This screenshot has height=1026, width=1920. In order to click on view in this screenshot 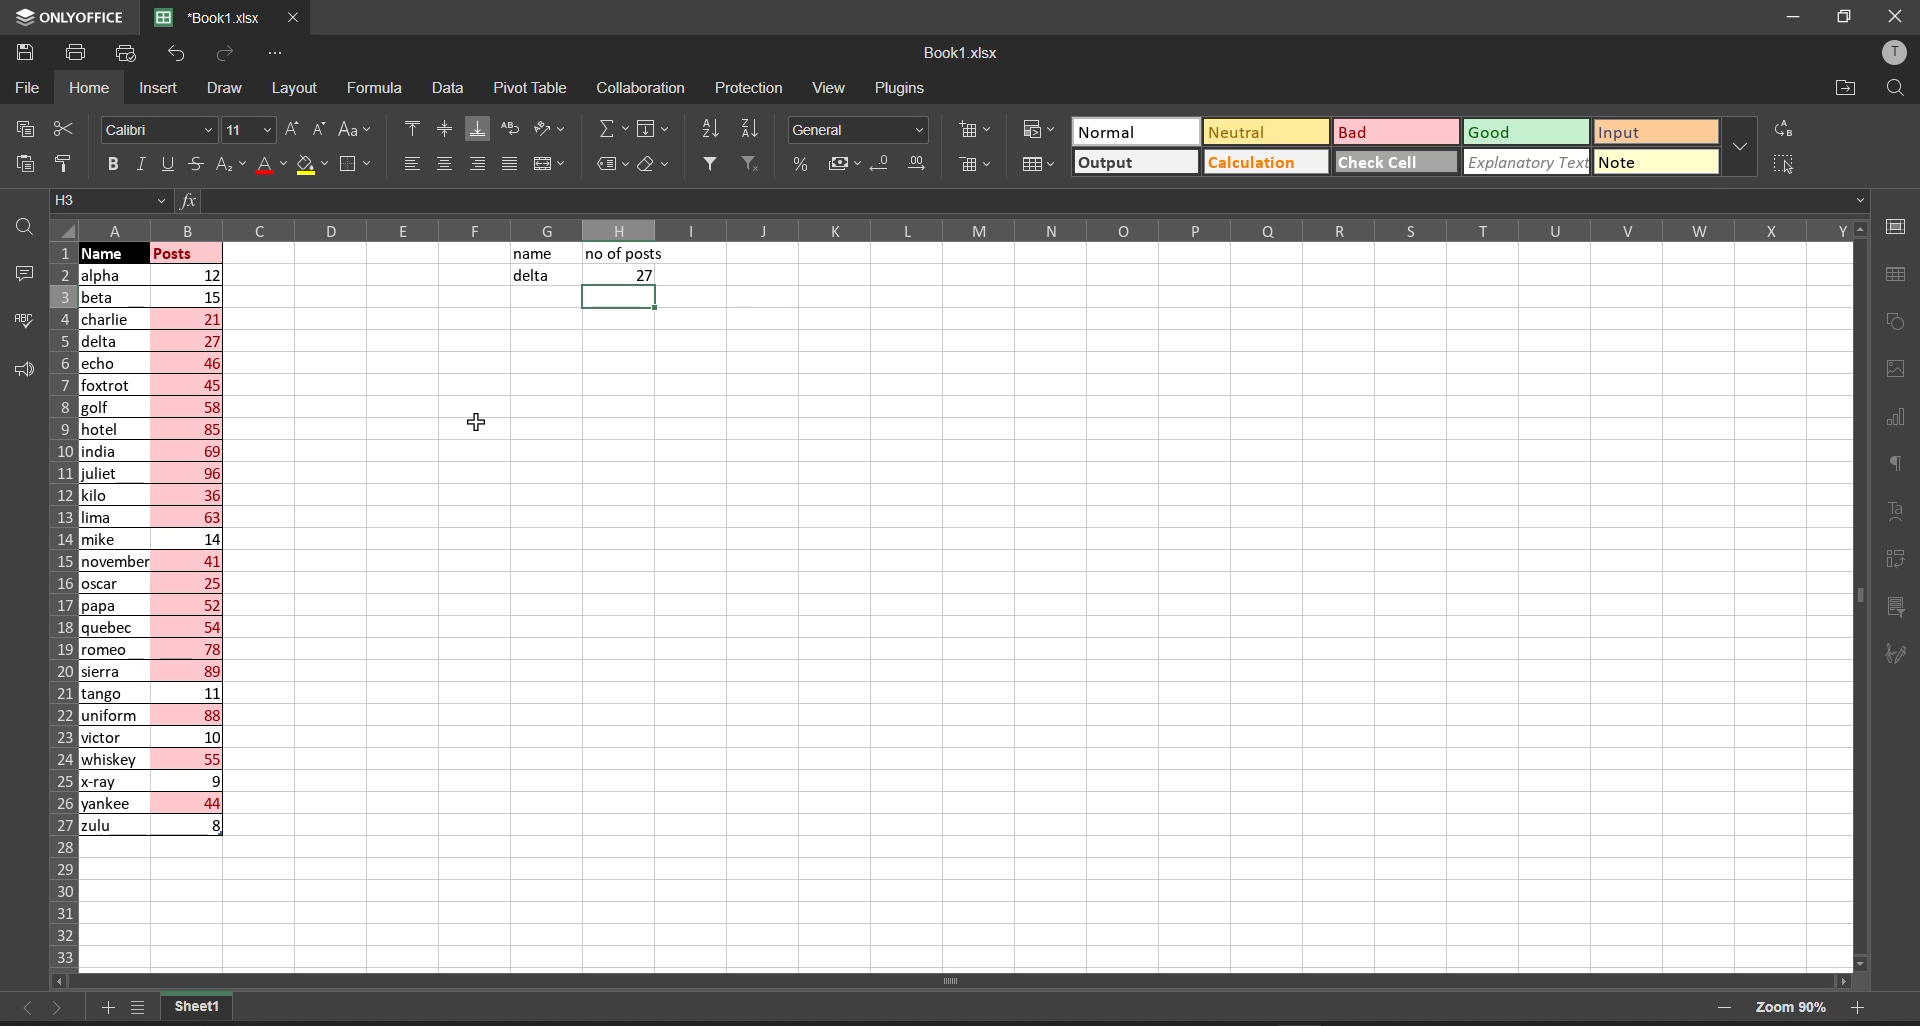, I will do `click(829, 89)`.